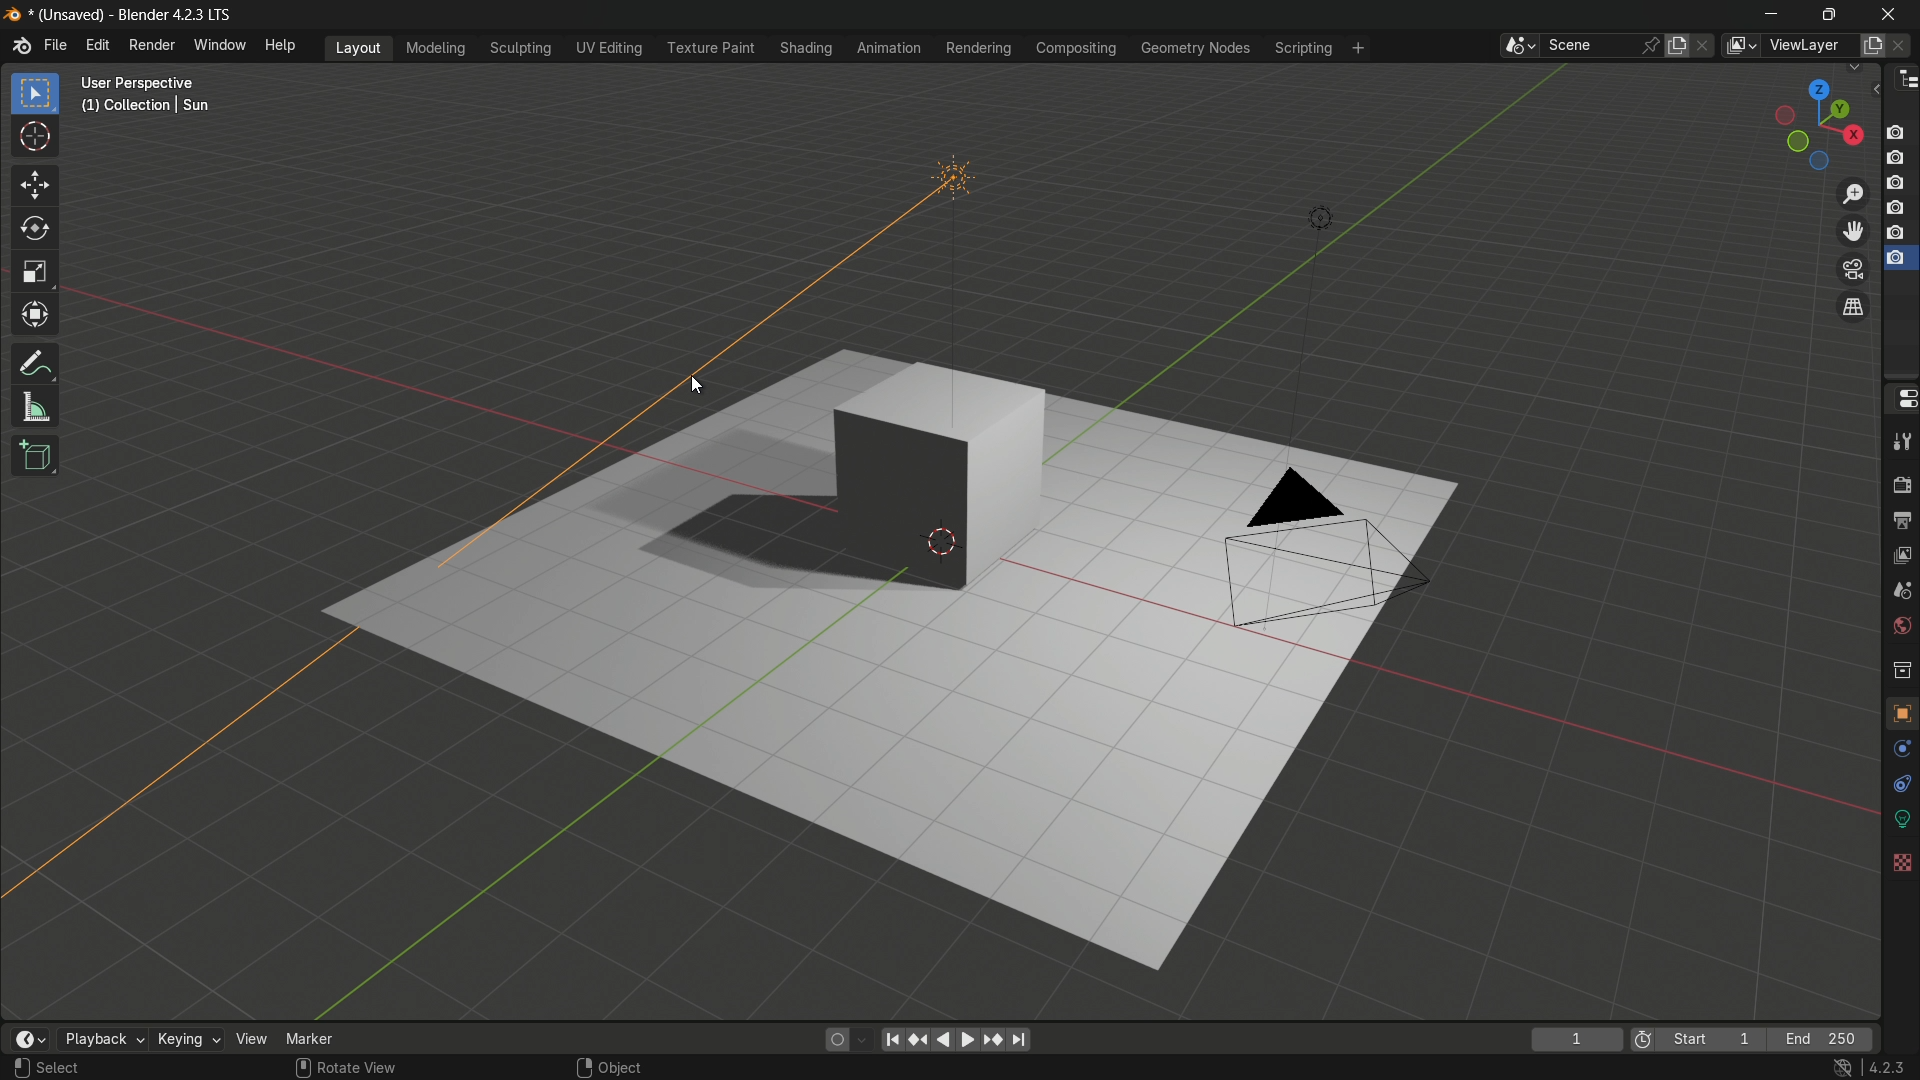 This screenshot has height=1080, width=1920. I want to click on add workplace, so click(1359, 48).